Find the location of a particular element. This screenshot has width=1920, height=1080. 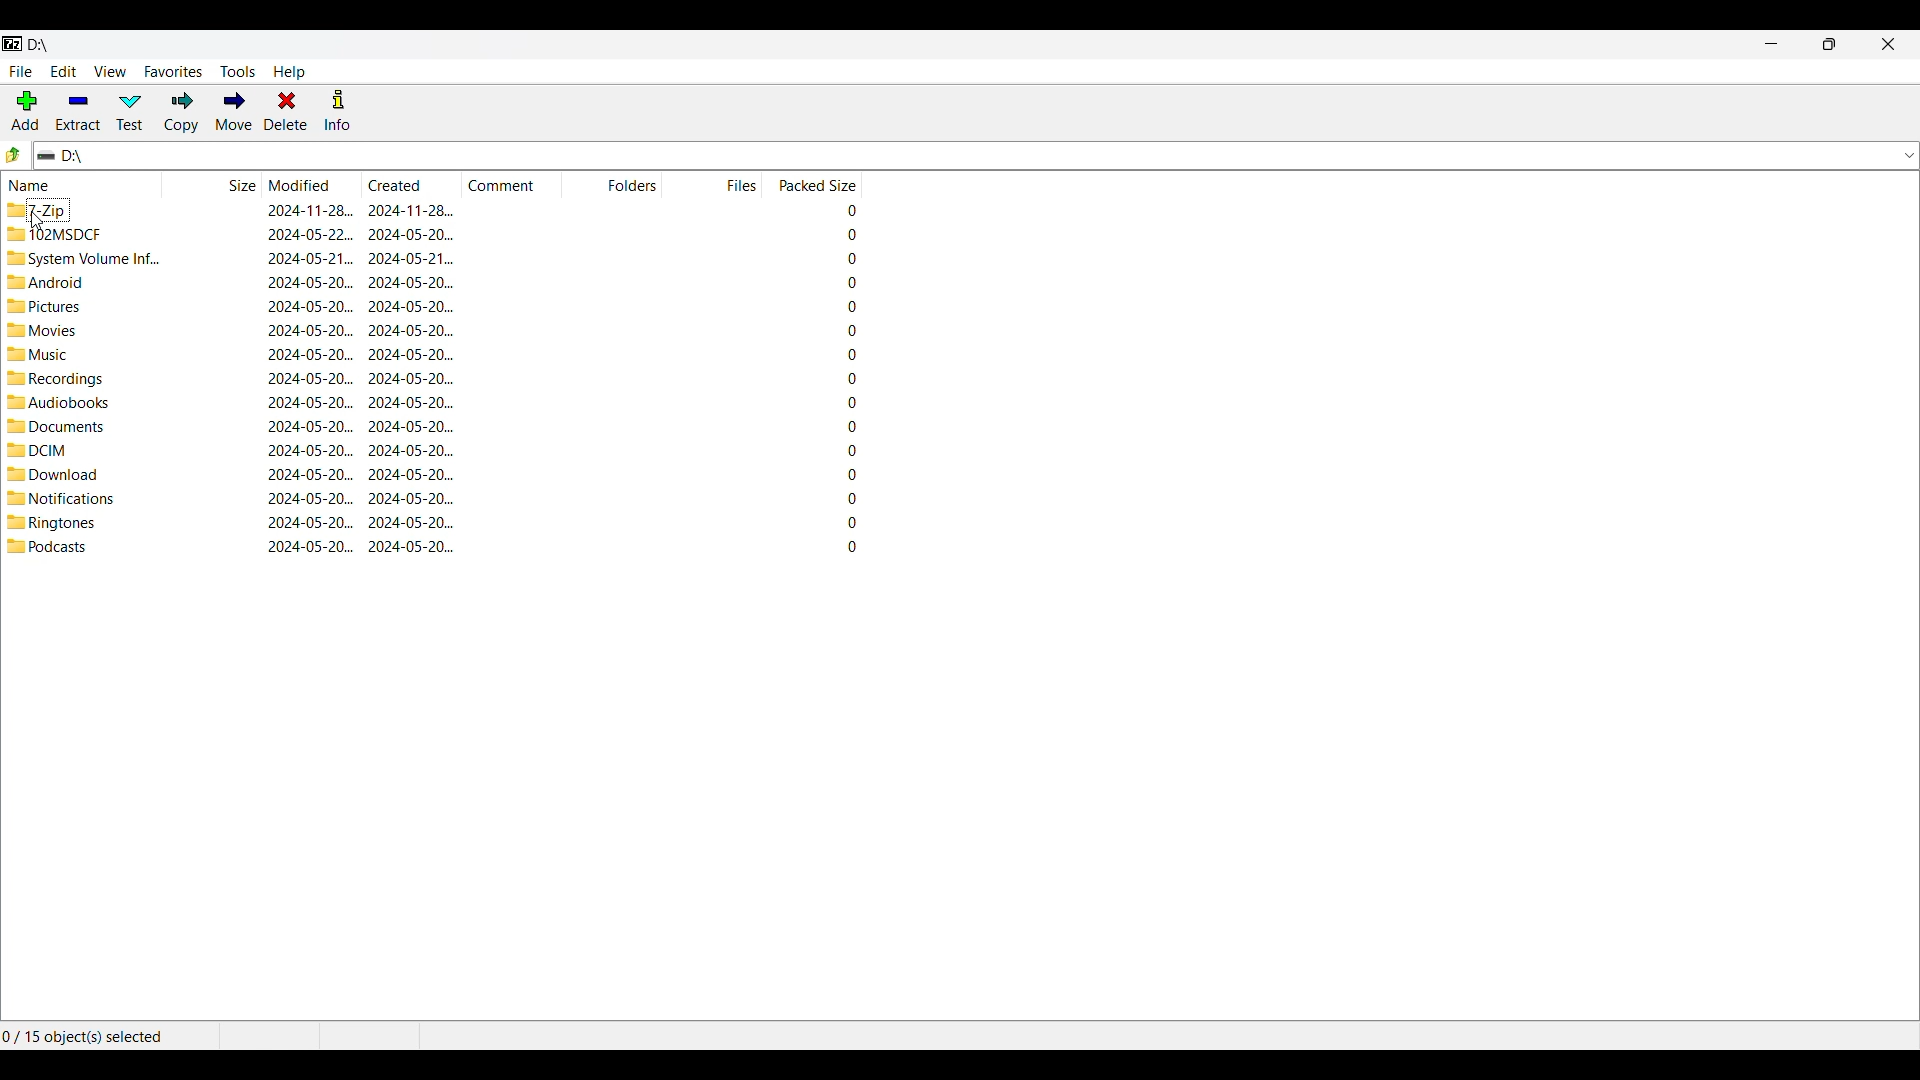

modified date & time is located at coordinates (310, 209).